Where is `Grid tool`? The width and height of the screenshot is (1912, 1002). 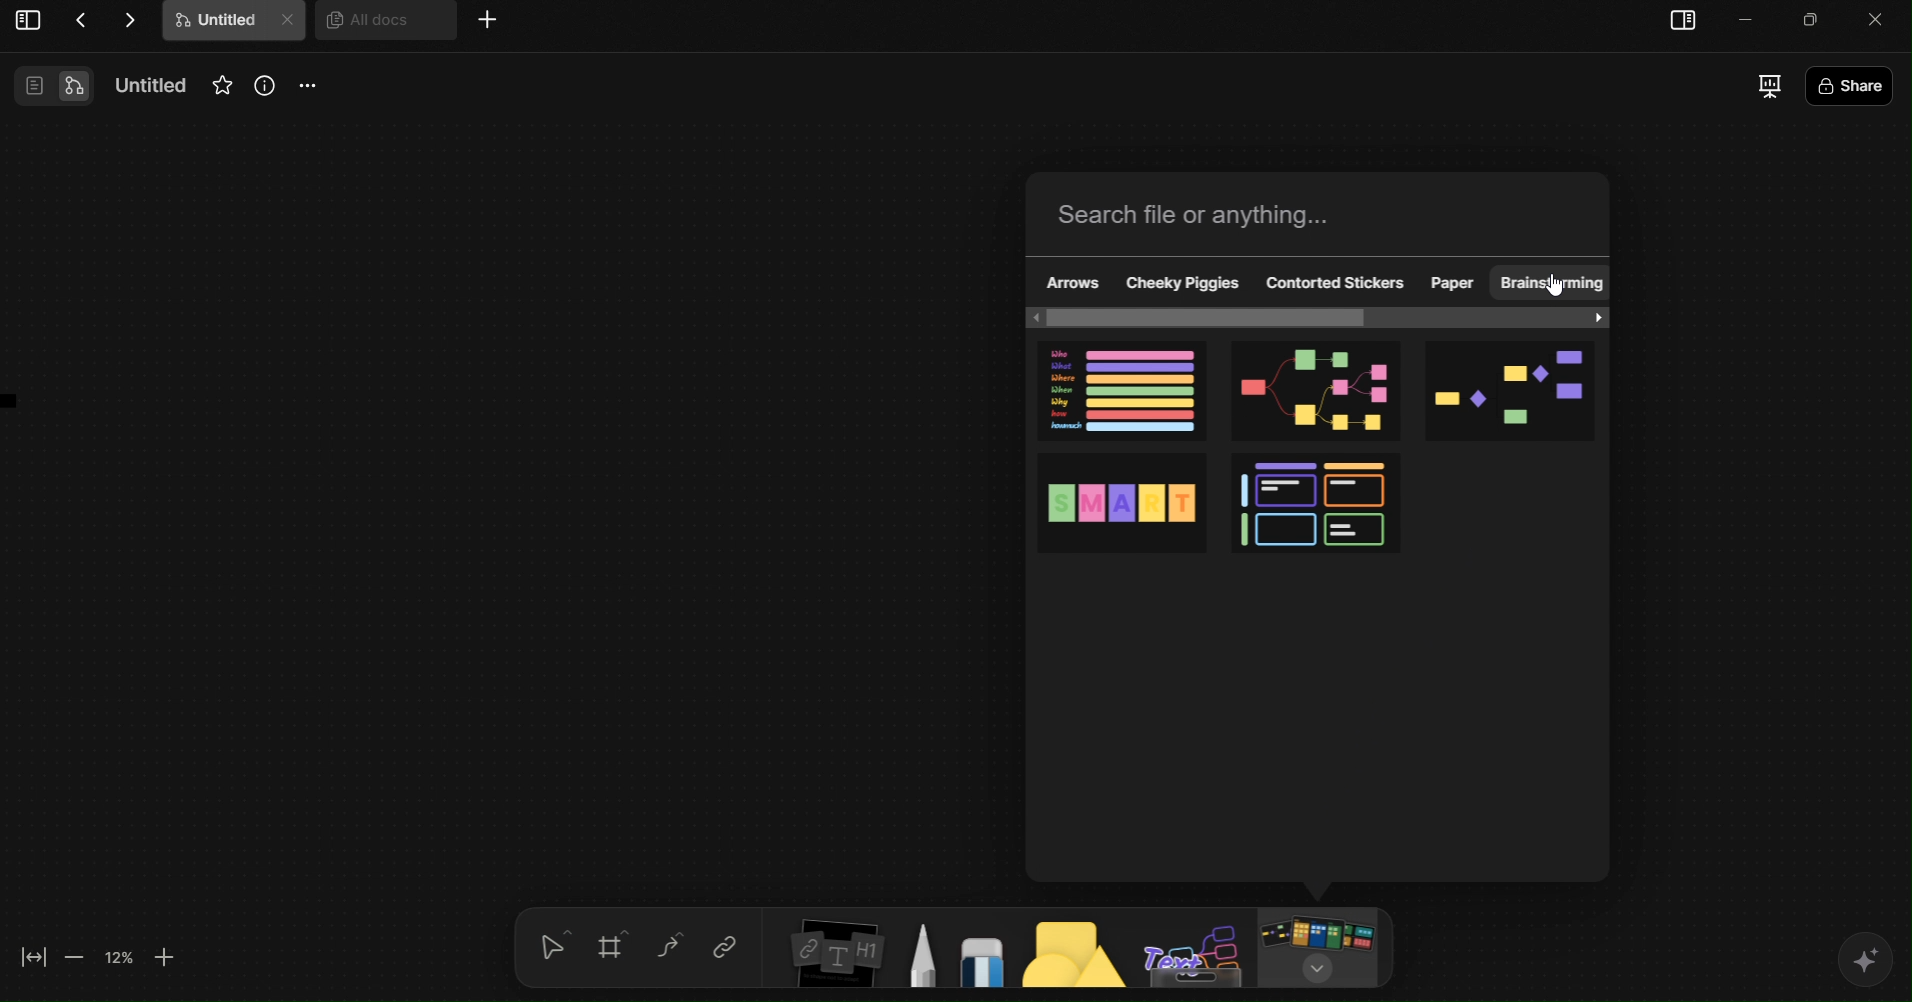
Grid tool is located at coordinates (611, 947).